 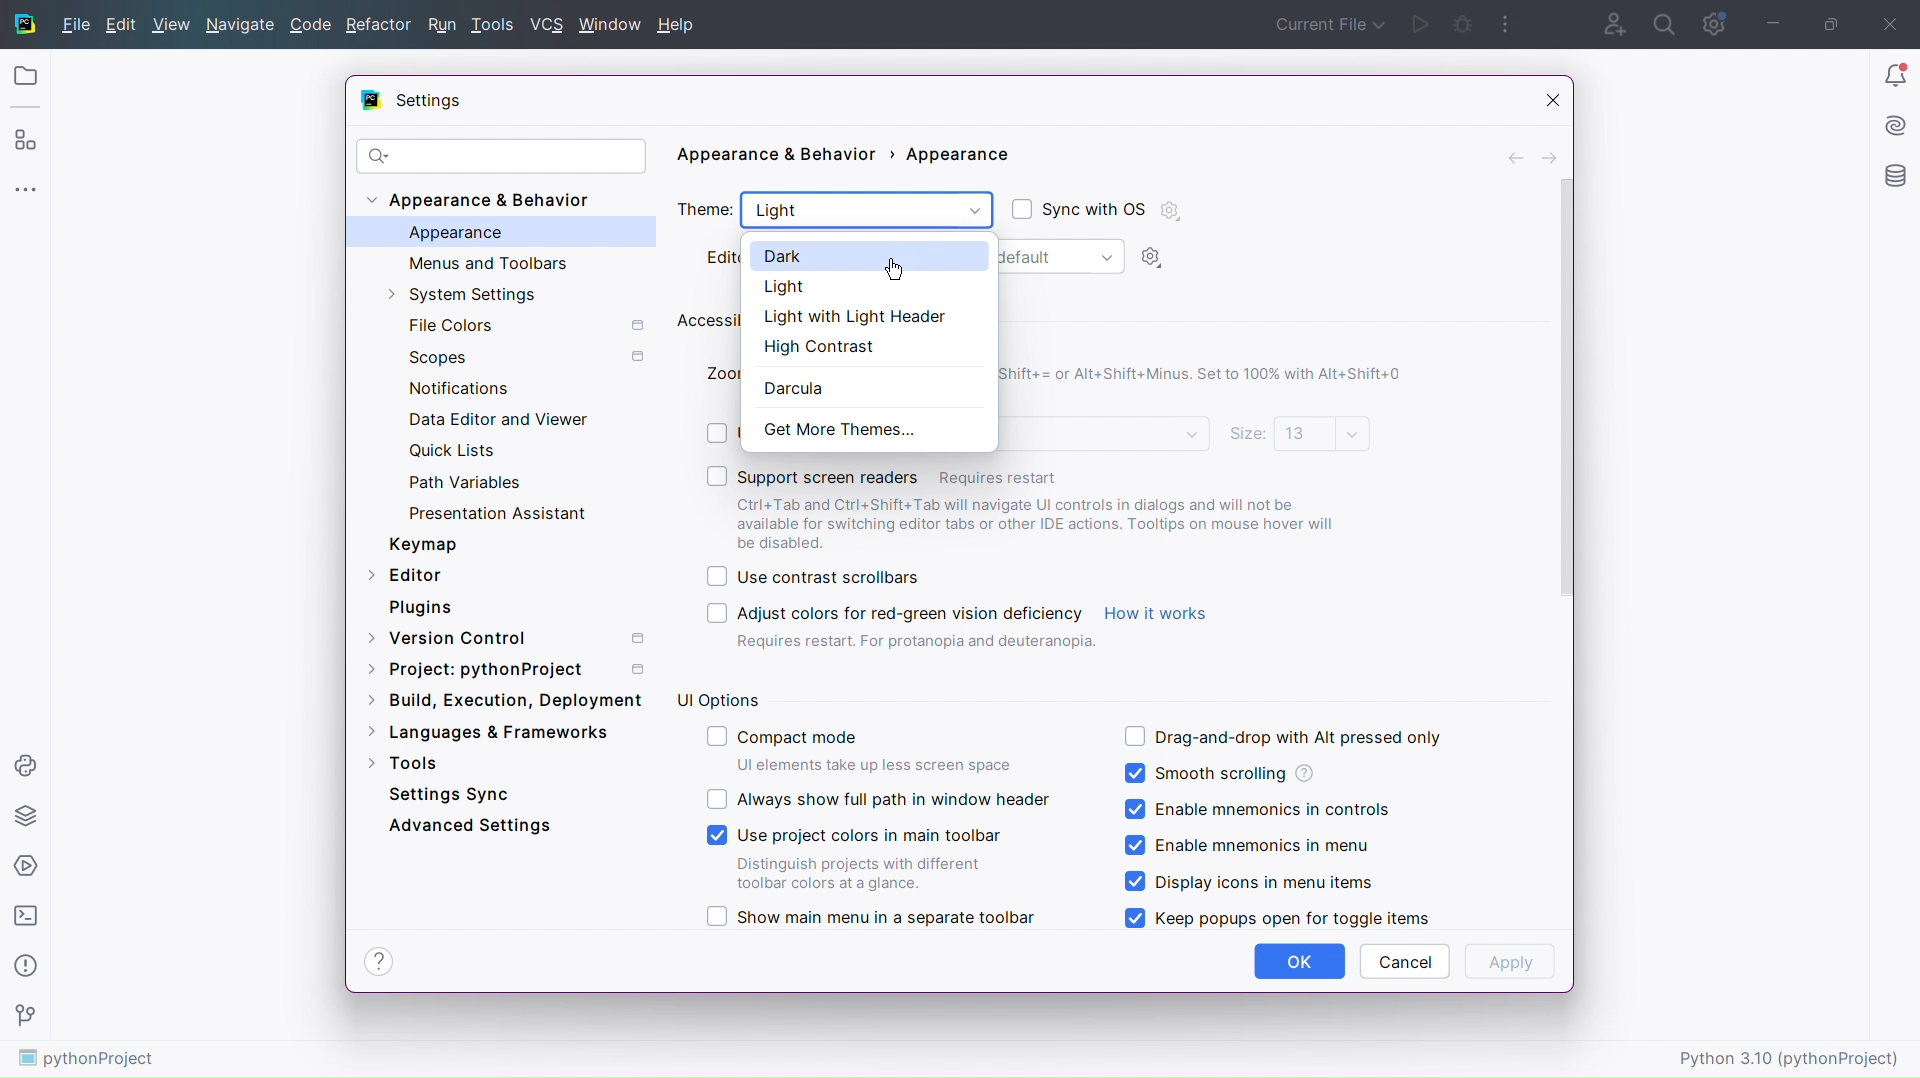 I want to click on Smooth scrolling, so click(x=1219, y=772).